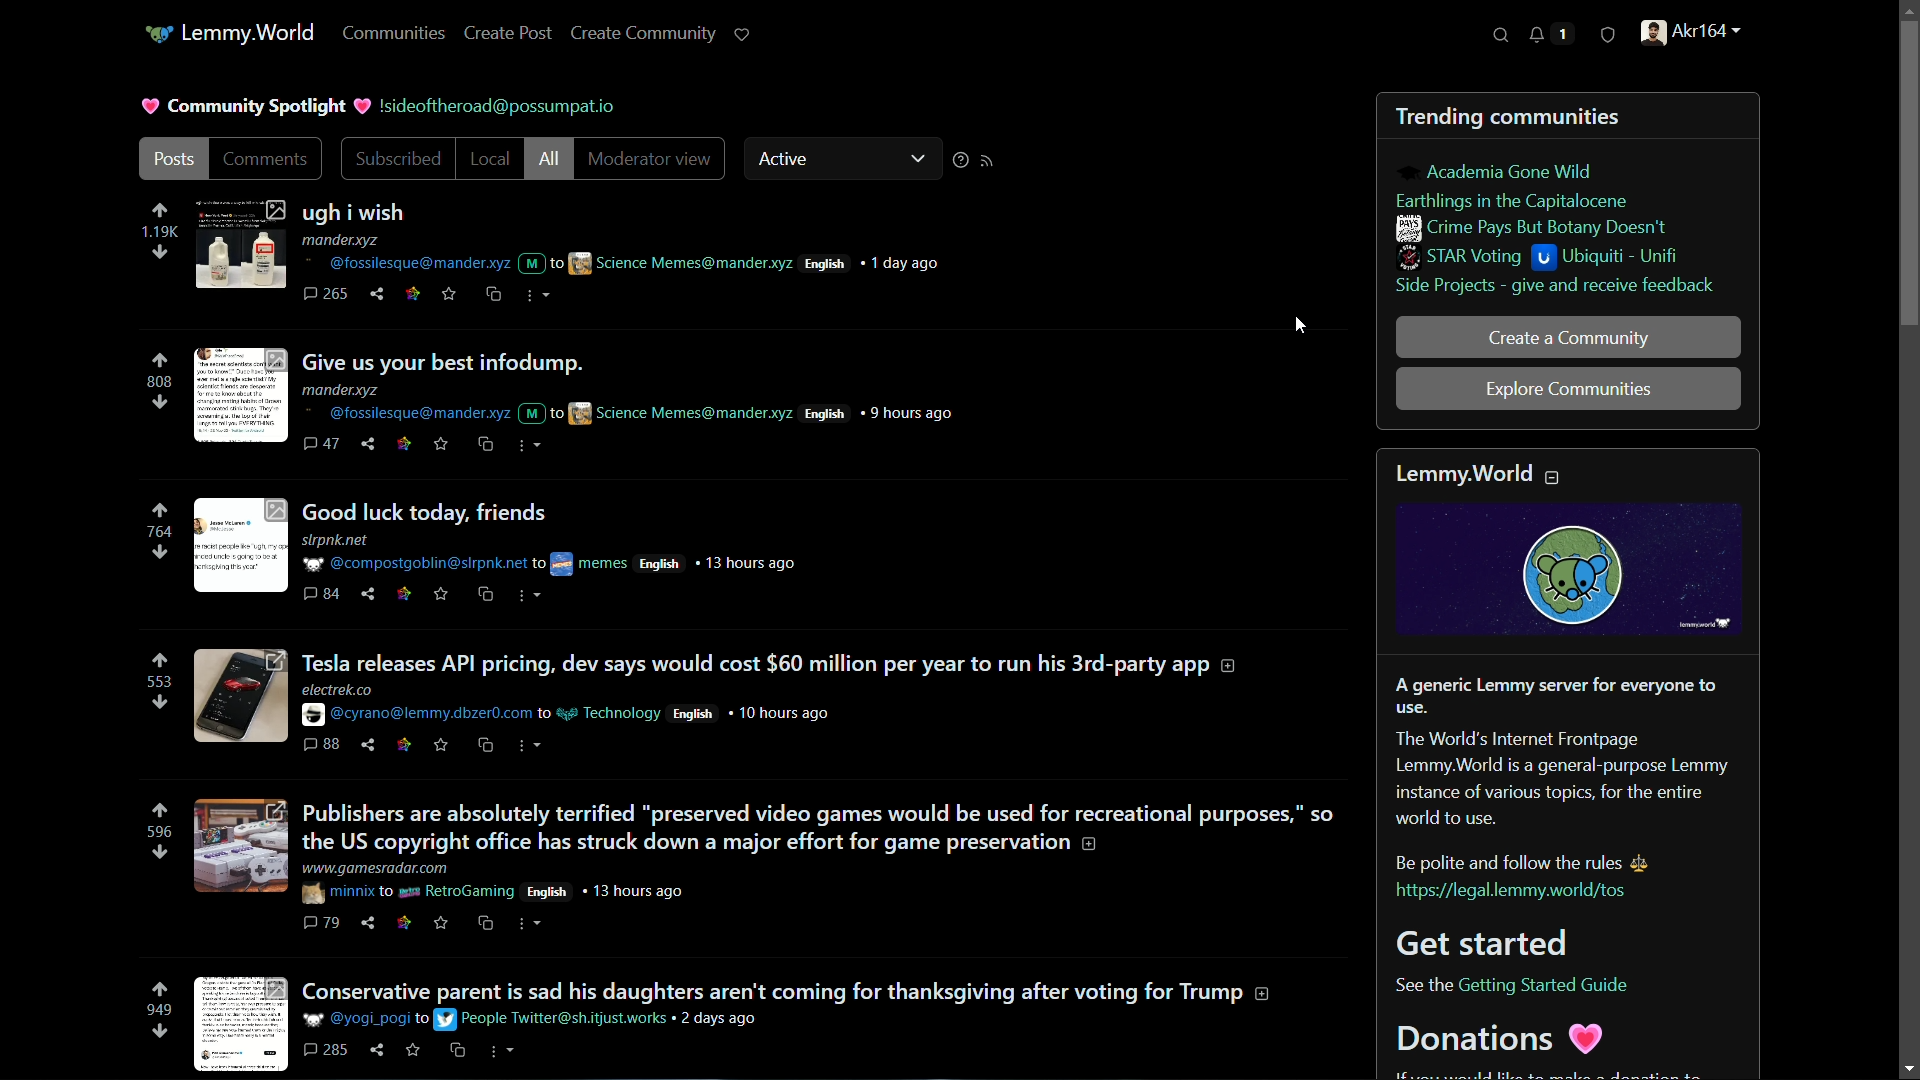  What do you see at coordinates (431, 512) in the screenshot?
I see `good luck today, friends` at bounding box center [431, 512].